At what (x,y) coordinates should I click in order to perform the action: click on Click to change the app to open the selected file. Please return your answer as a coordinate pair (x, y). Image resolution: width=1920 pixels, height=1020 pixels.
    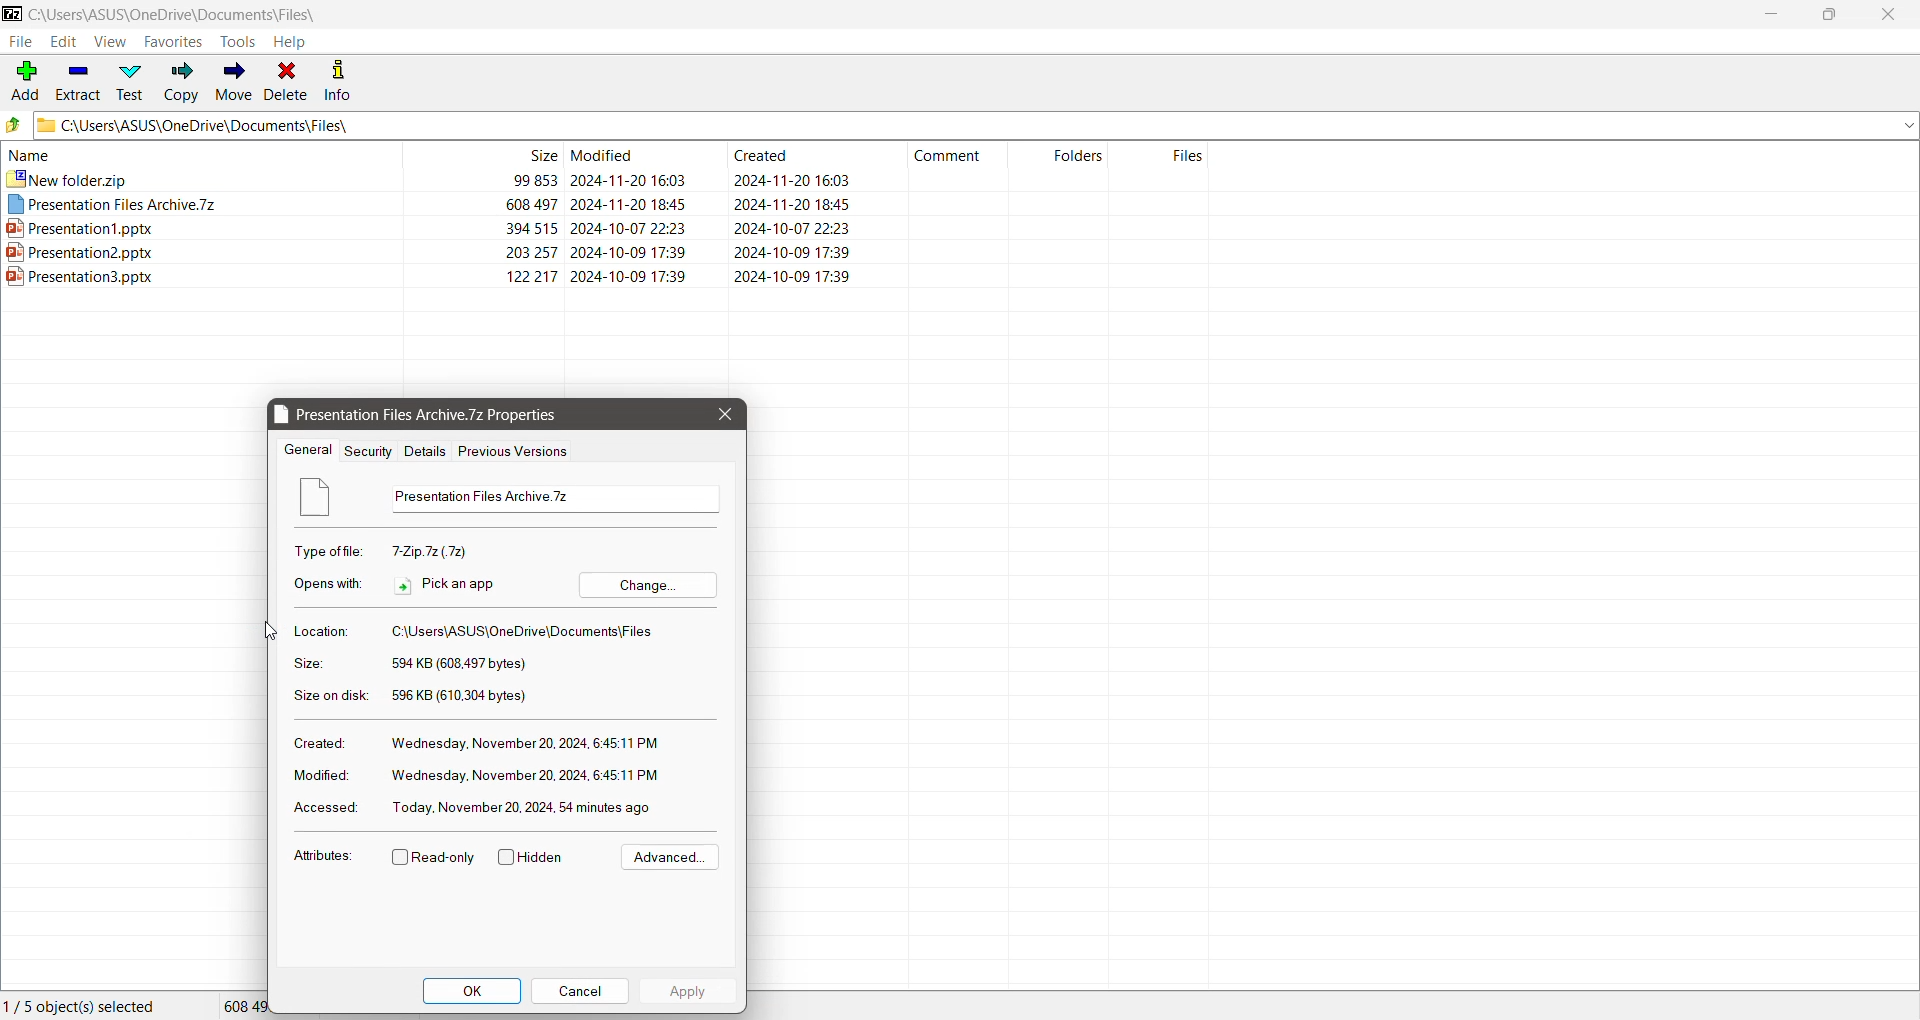
    Looking at the image, I should click on (648, 584).